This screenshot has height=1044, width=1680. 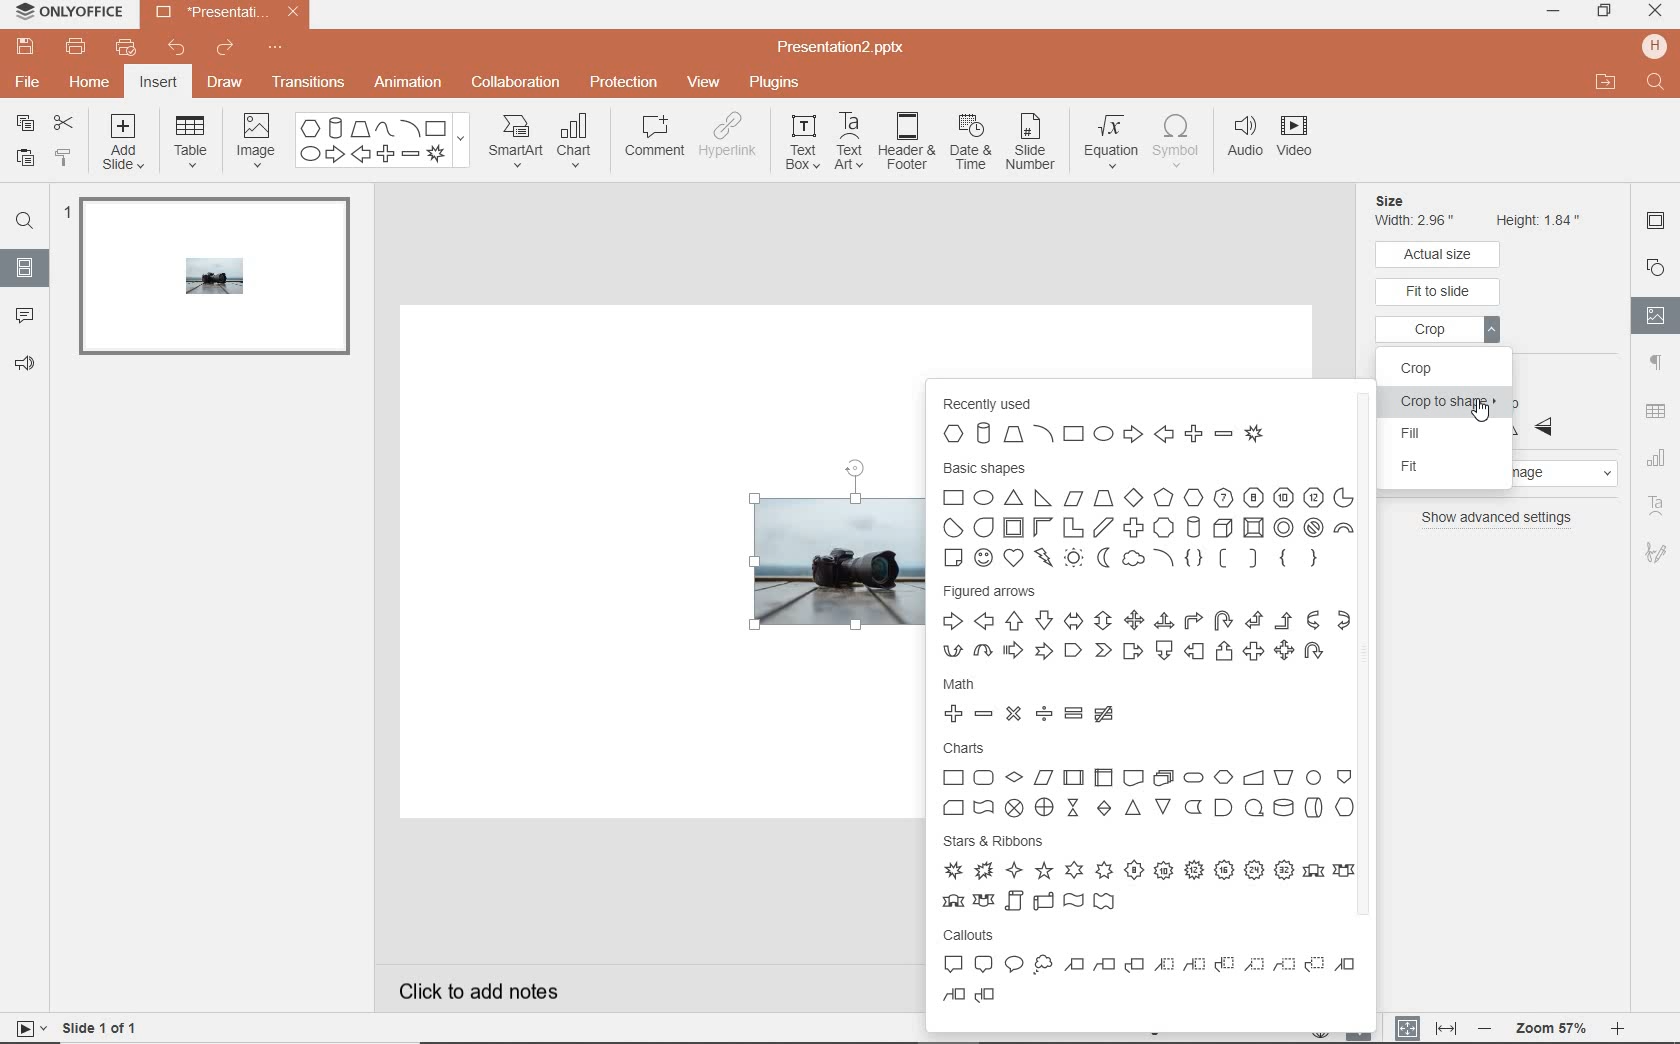 What do you see at coordinates (29, 84) in the screenshot?
I see `file` at bounding box center [29, 84].